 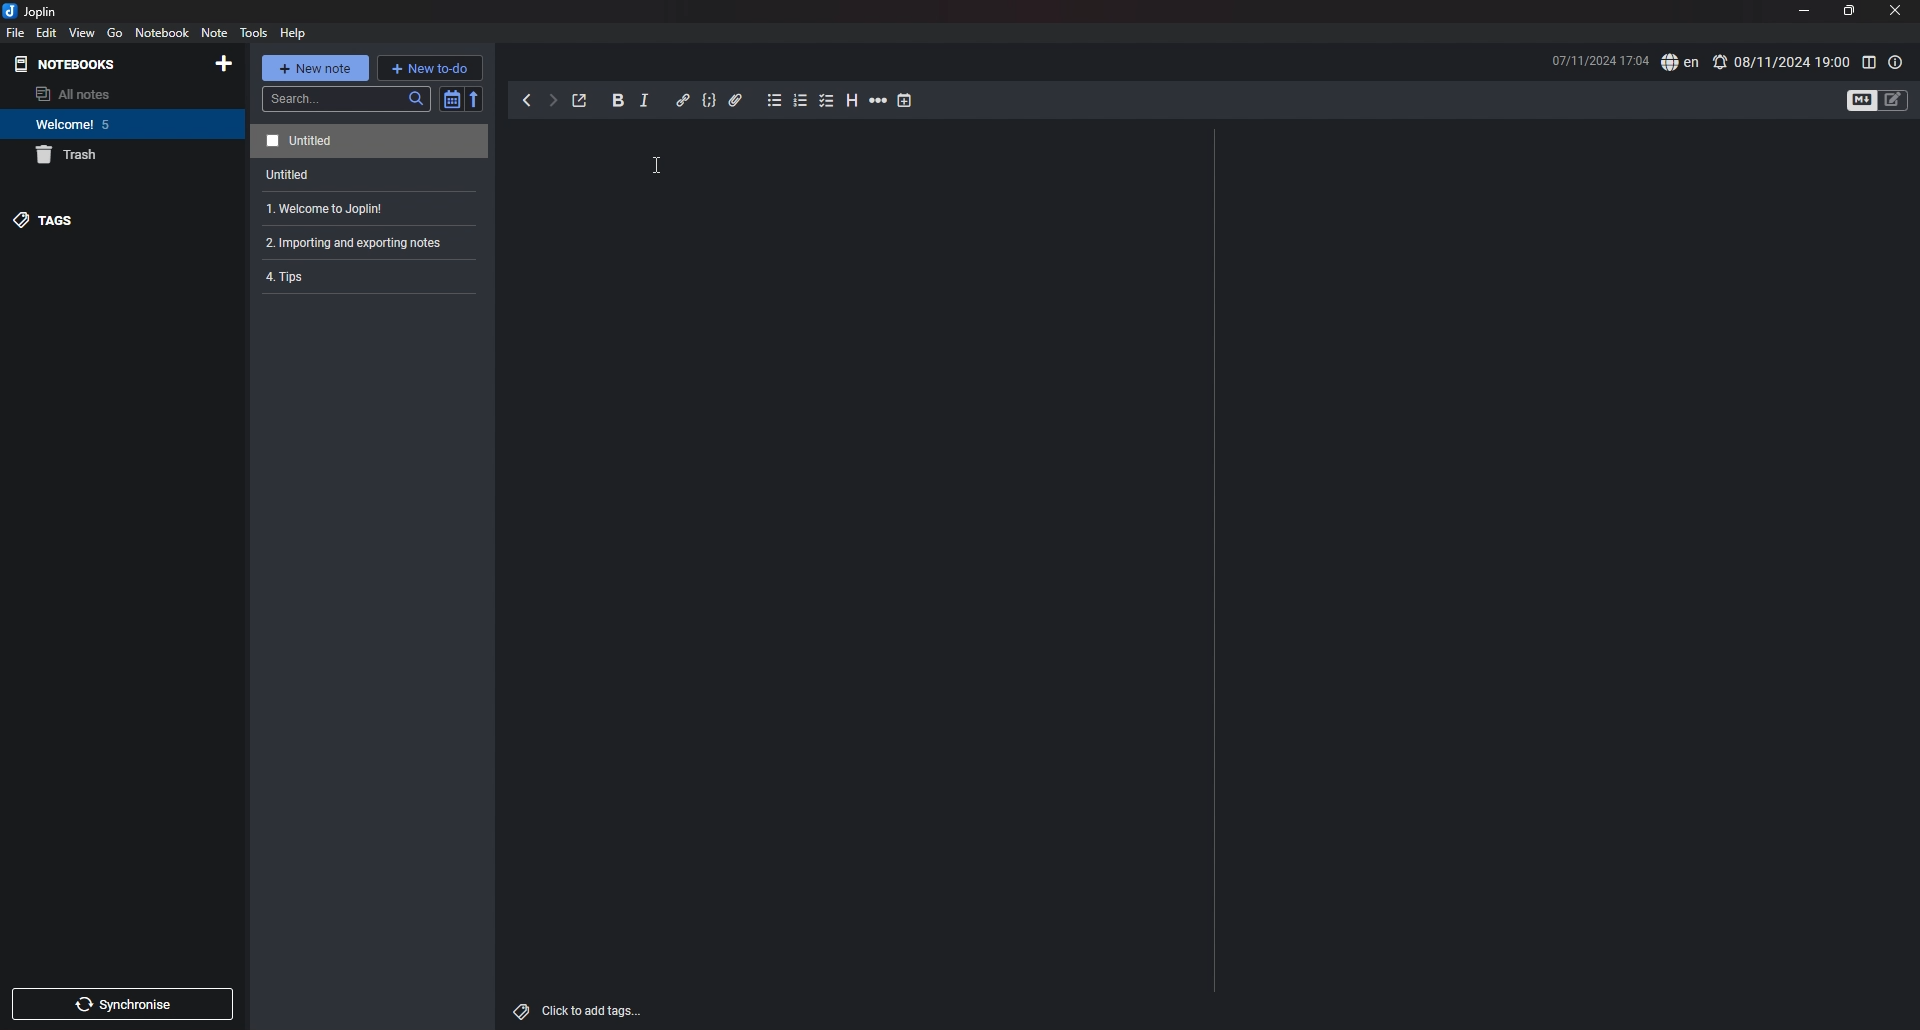 What do you see at coordinates (1802, 10) in the screenshot?
I see `minimize` at bounding box center [1802, 10].